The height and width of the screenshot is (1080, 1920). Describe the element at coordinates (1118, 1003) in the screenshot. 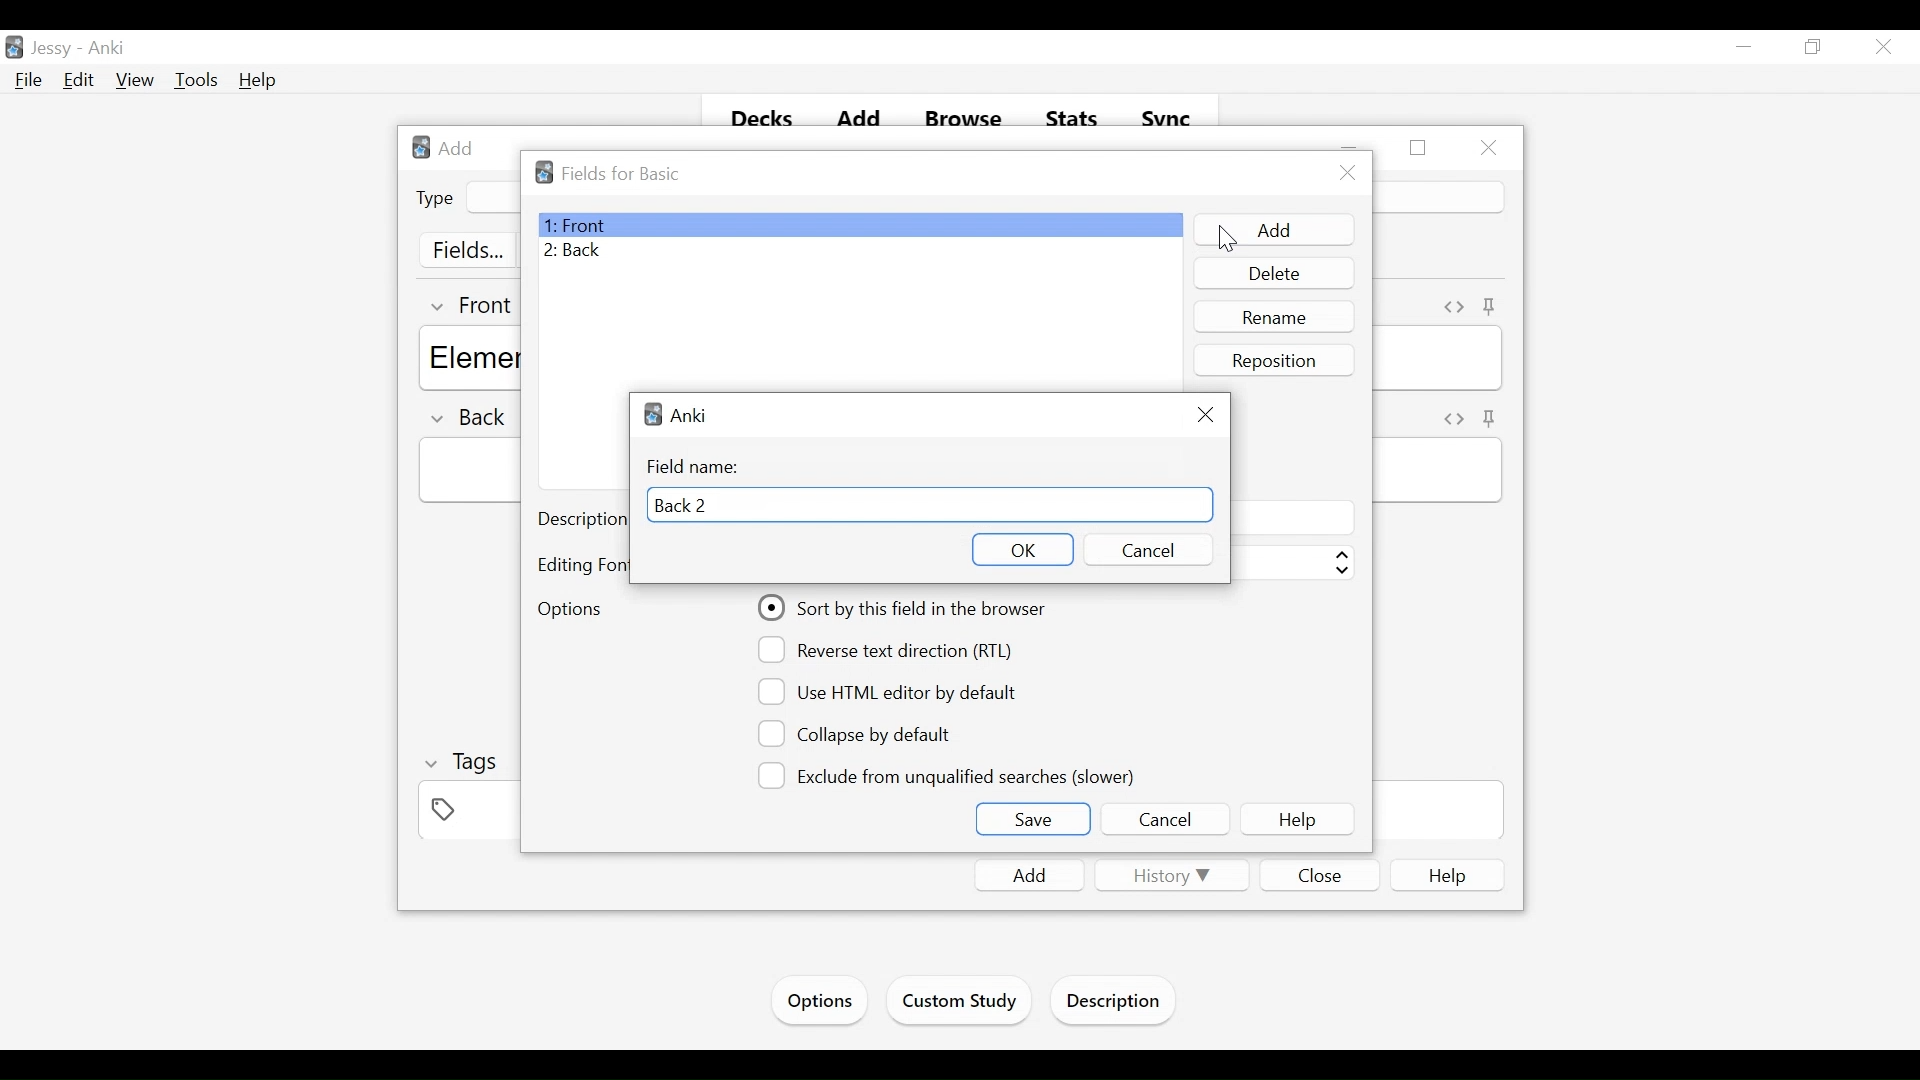

I see `Description` at that location.